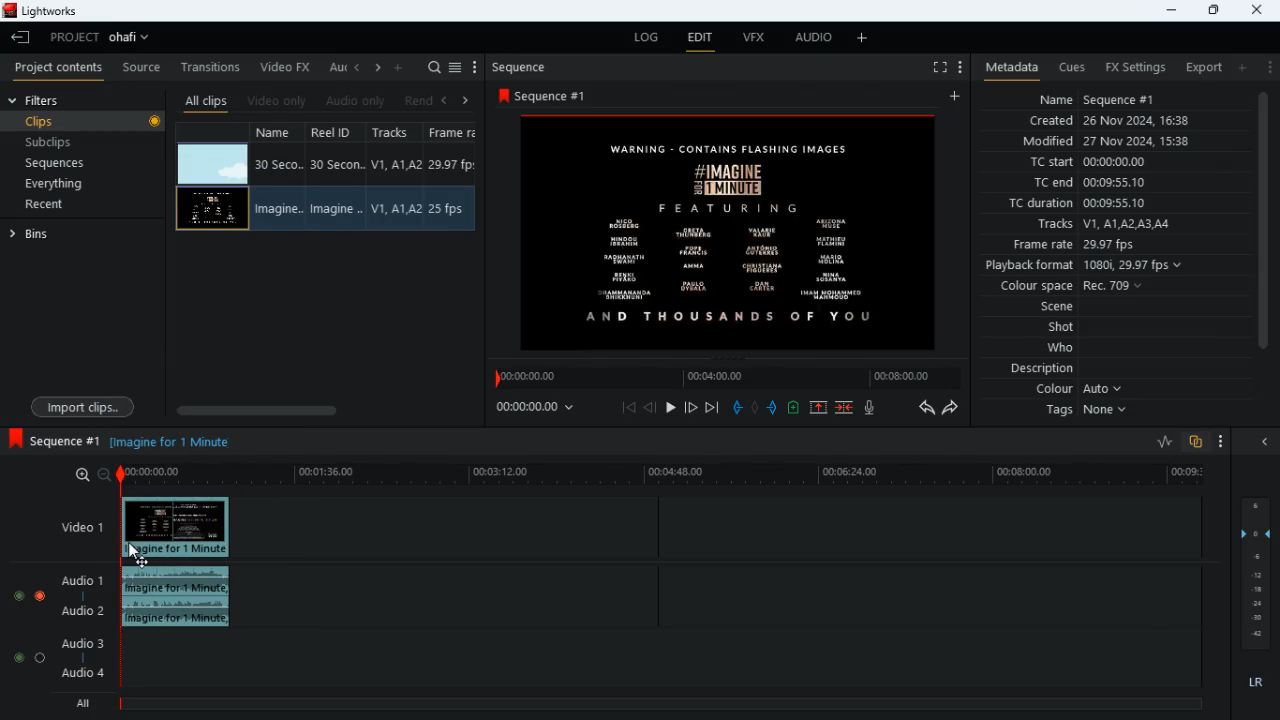  I want to click on audio 3, so click(83, 644).